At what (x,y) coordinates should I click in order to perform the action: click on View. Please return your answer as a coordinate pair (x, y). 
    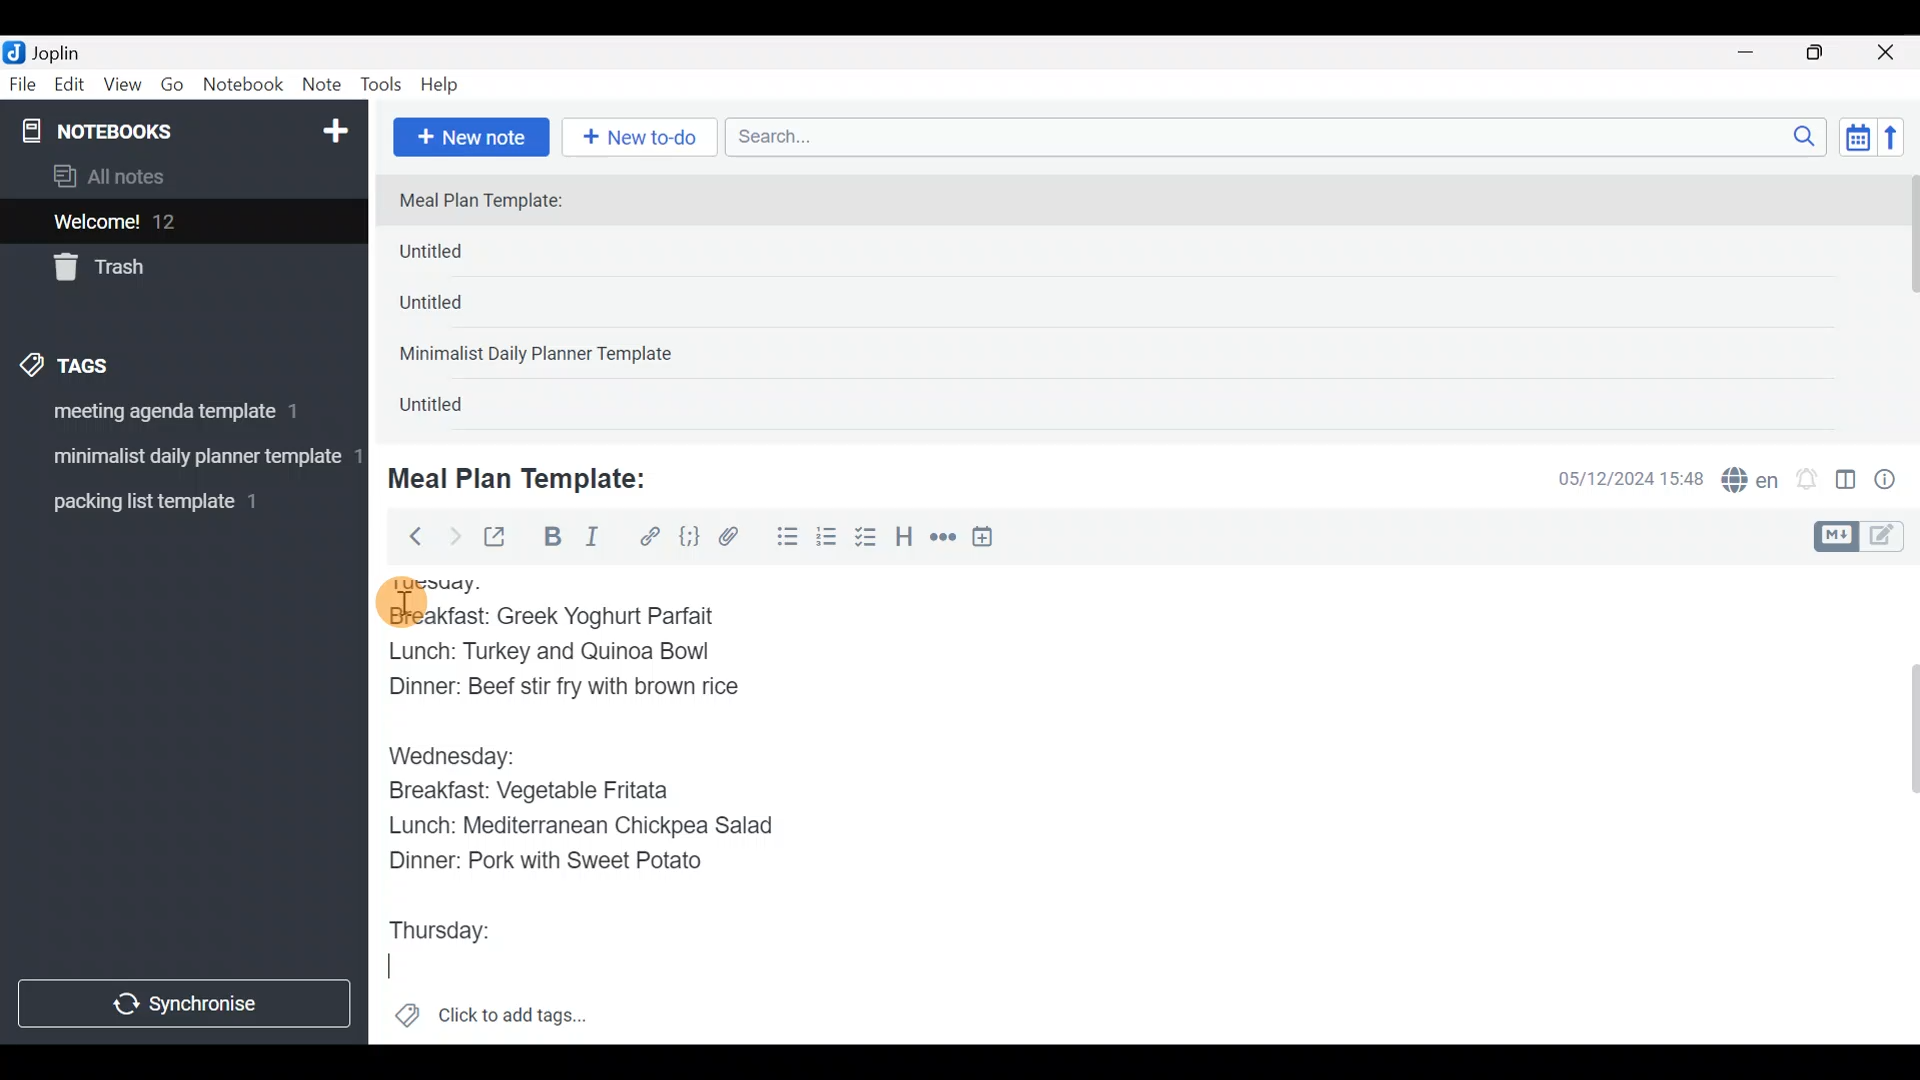
    Looking at the image, I should click on (122, 88).